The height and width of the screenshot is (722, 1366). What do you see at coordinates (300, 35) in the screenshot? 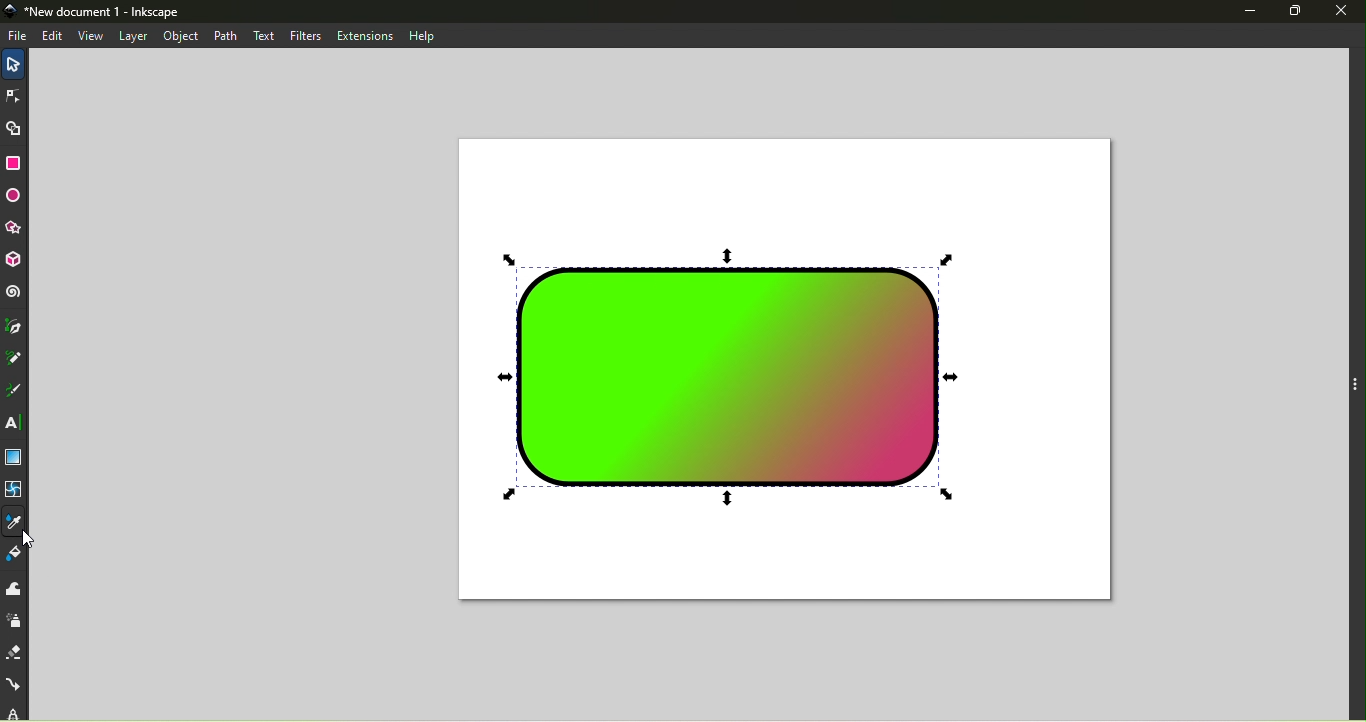
I see `Filters` at bounding box center [300, 35].